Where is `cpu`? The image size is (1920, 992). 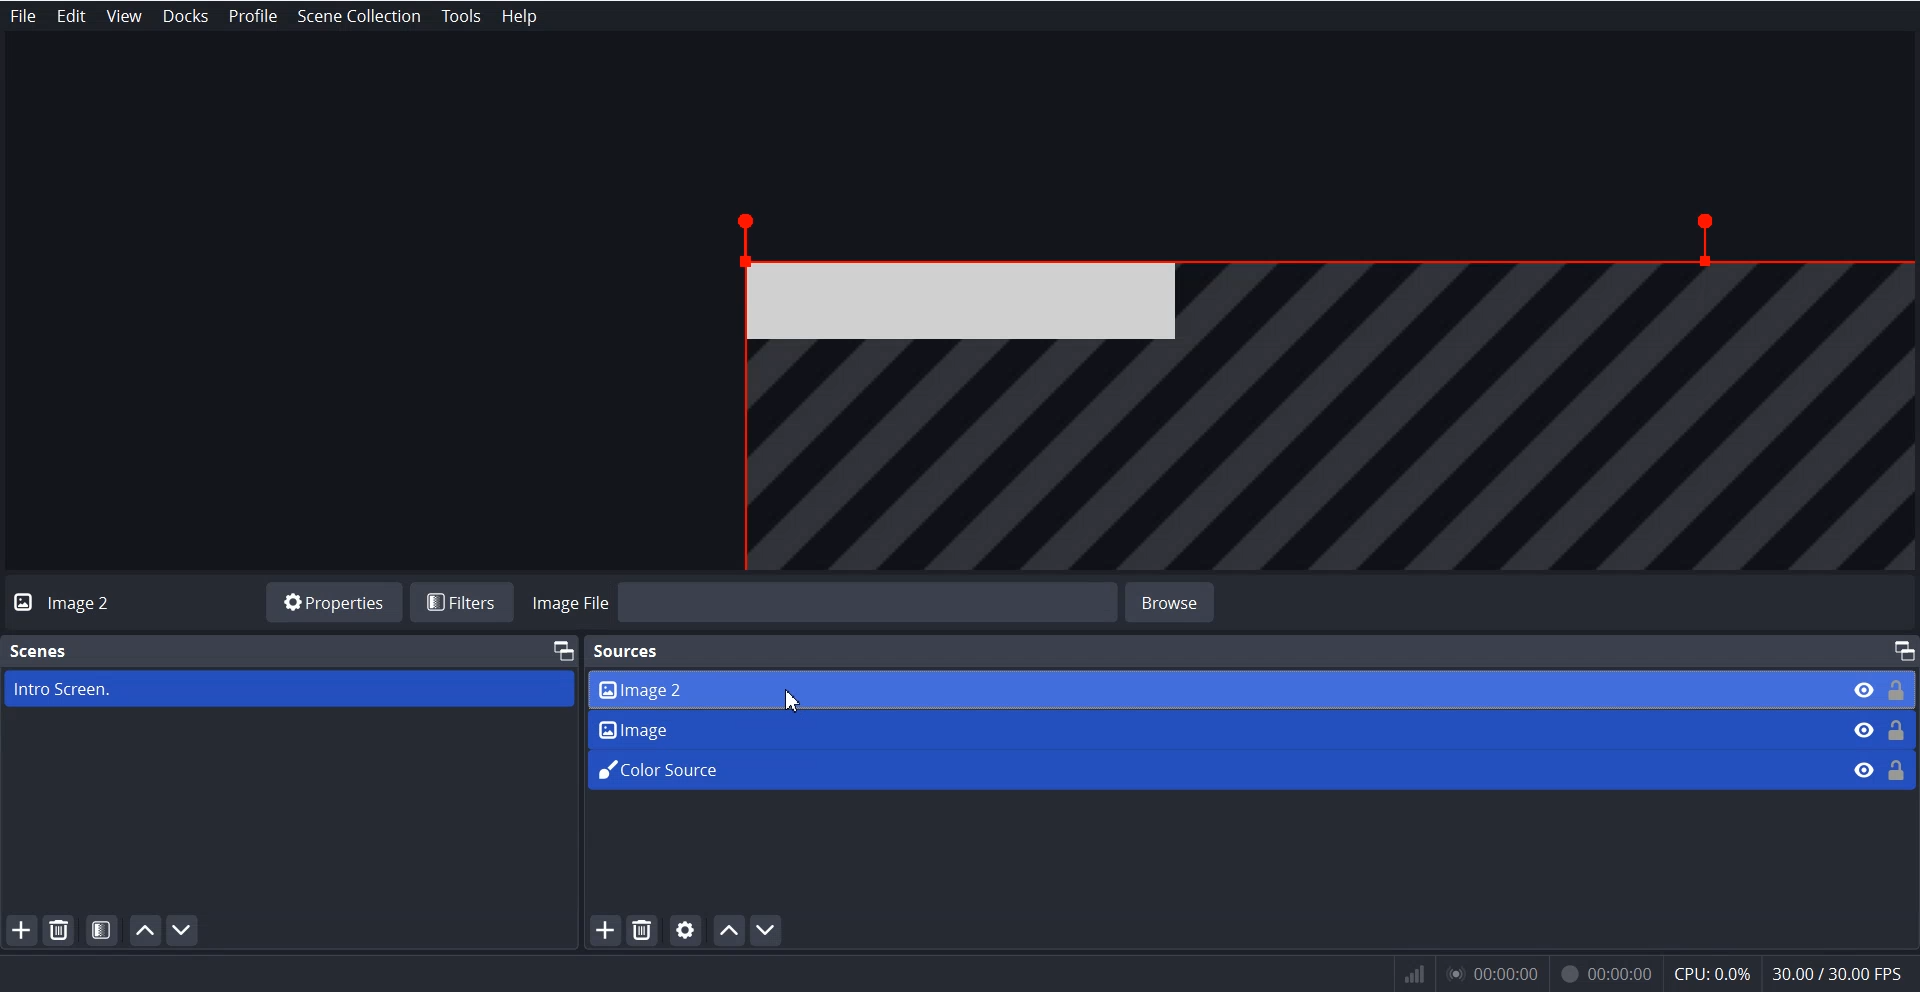
cpu is located at coordinates (1711, 971).